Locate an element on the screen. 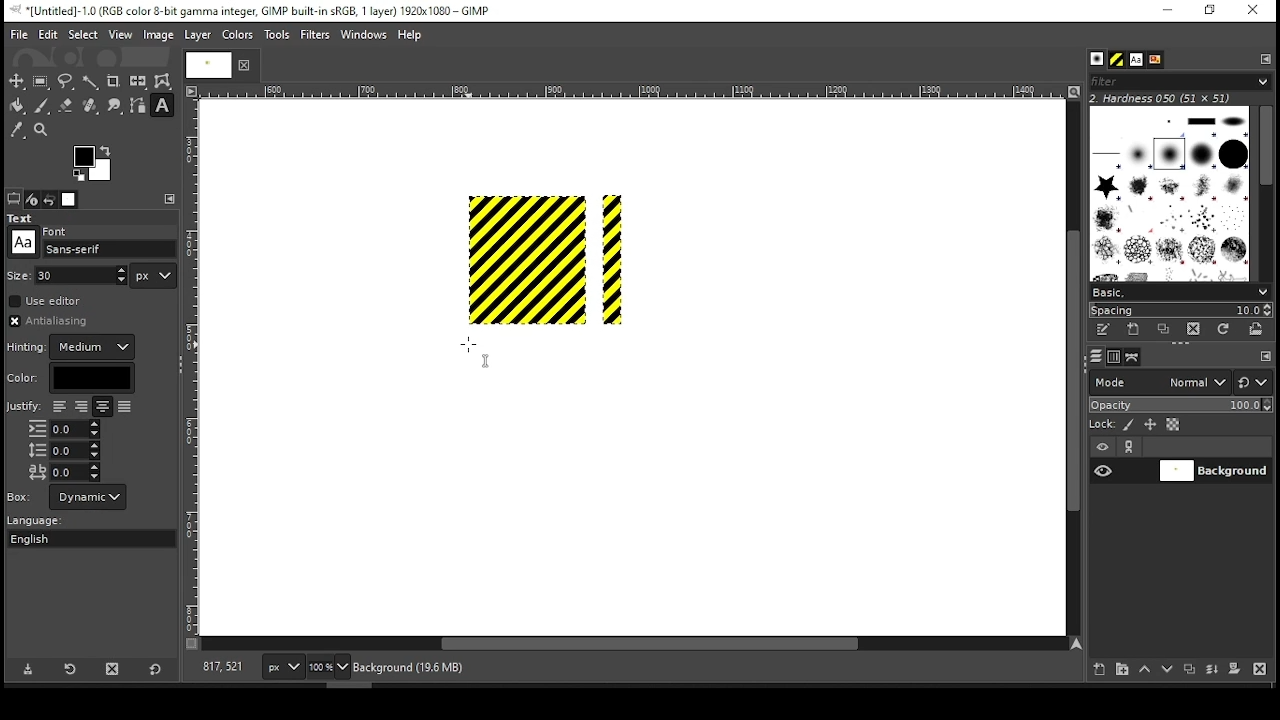 The image size is (1280, 720). switch to other mode groups is located at coordinates (1252, 384).